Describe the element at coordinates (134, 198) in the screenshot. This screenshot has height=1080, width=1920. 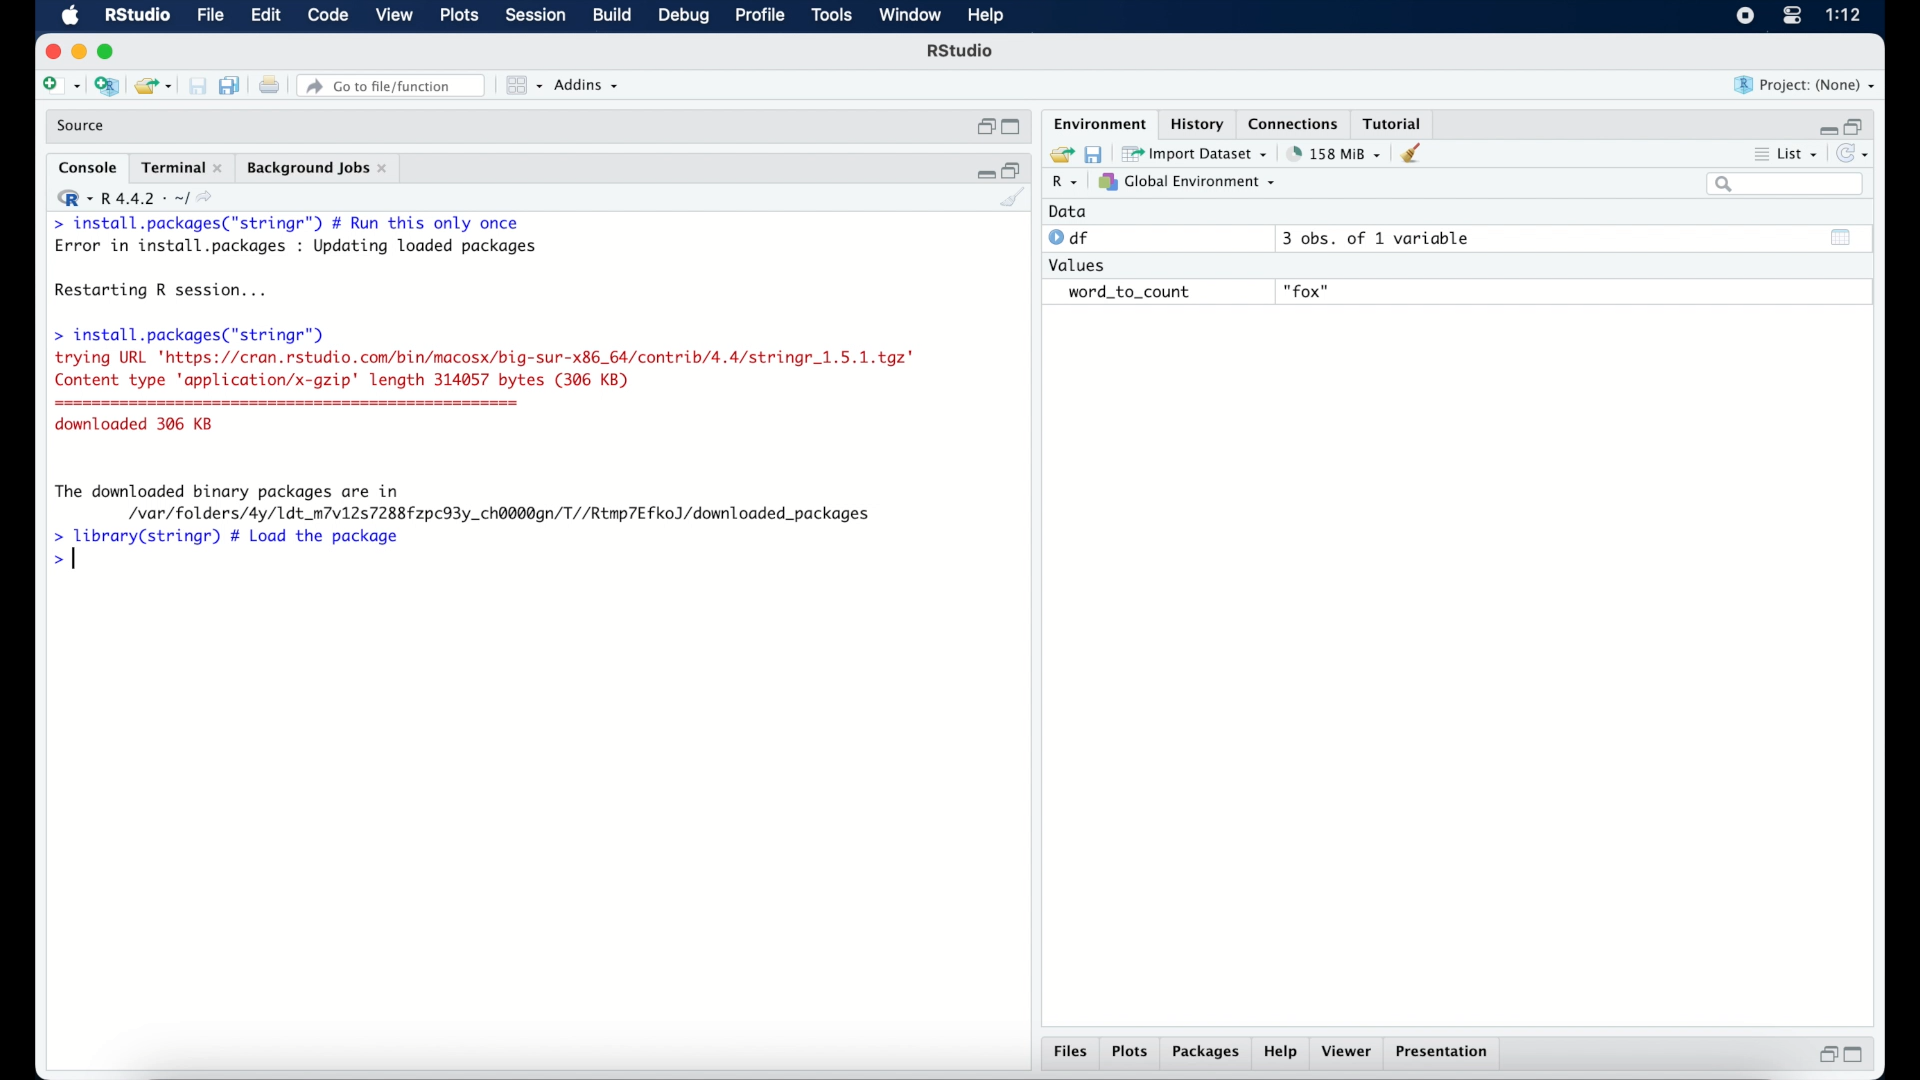
I see `R 4.4.2` at that location.